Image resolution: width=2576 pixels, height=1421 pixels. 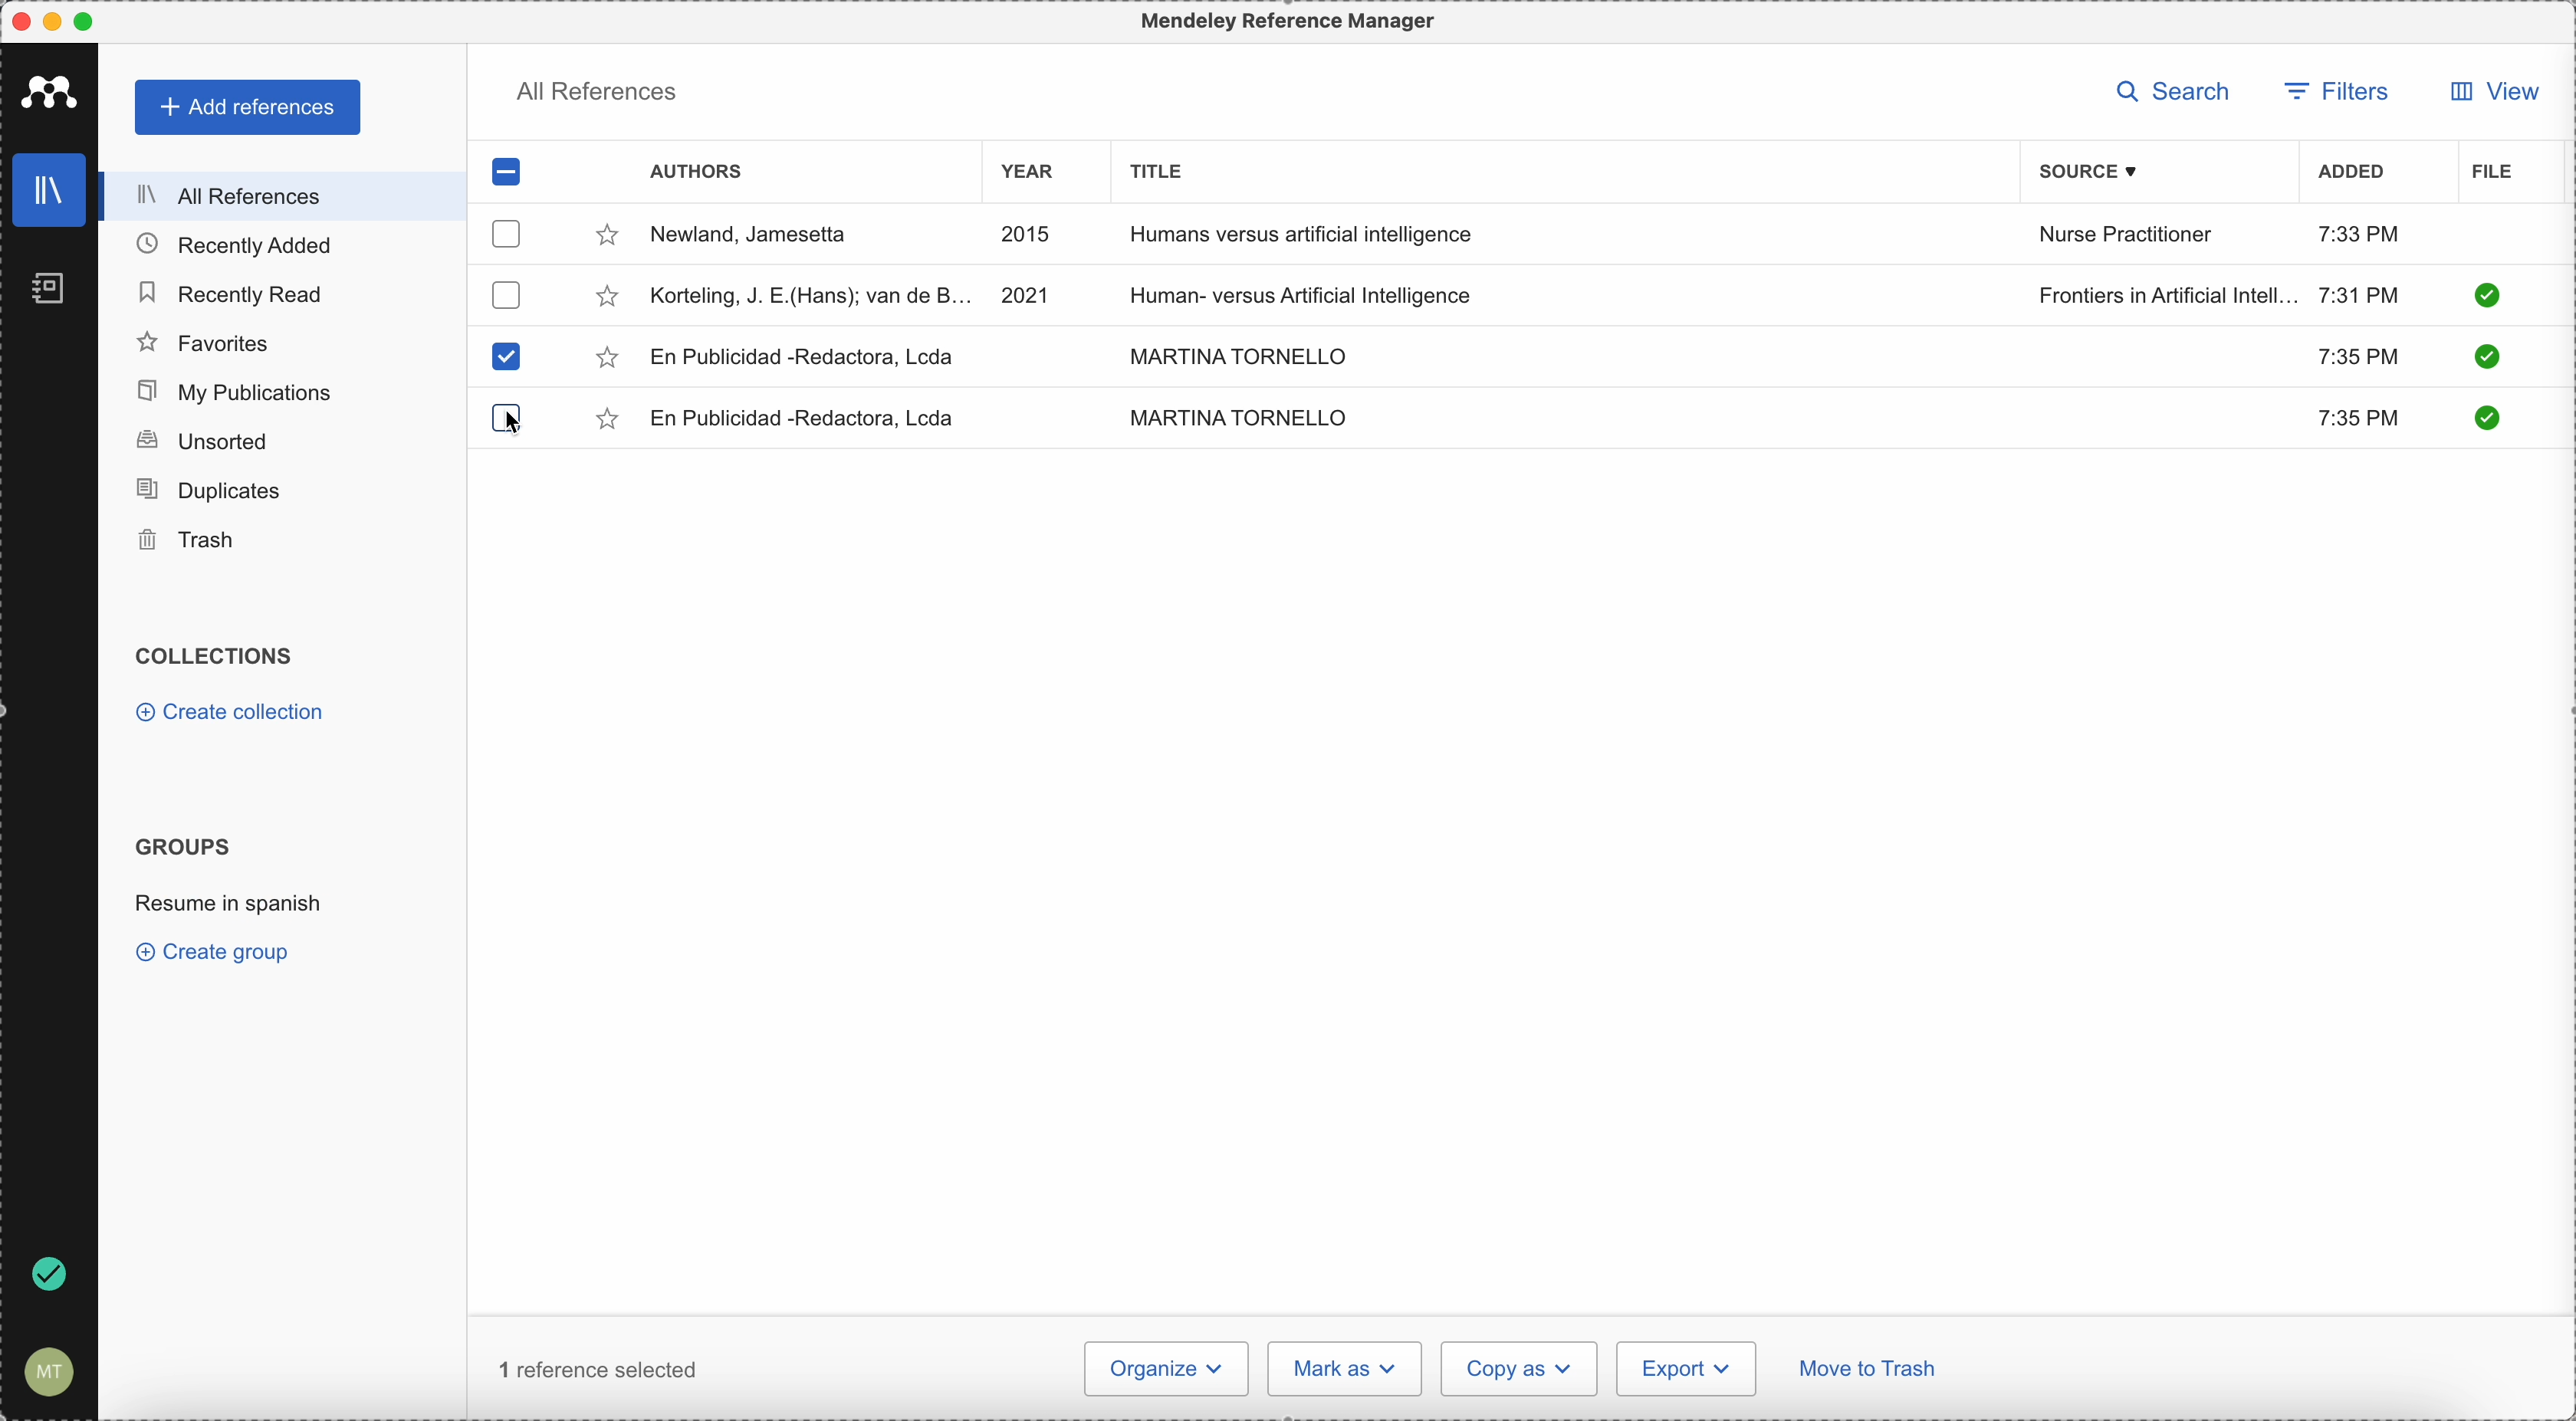 What do you see at coordinates (1293, 22) in the screenshot?
I see `Mendeley Referencen Manager` at bounding box center [1293, 22].